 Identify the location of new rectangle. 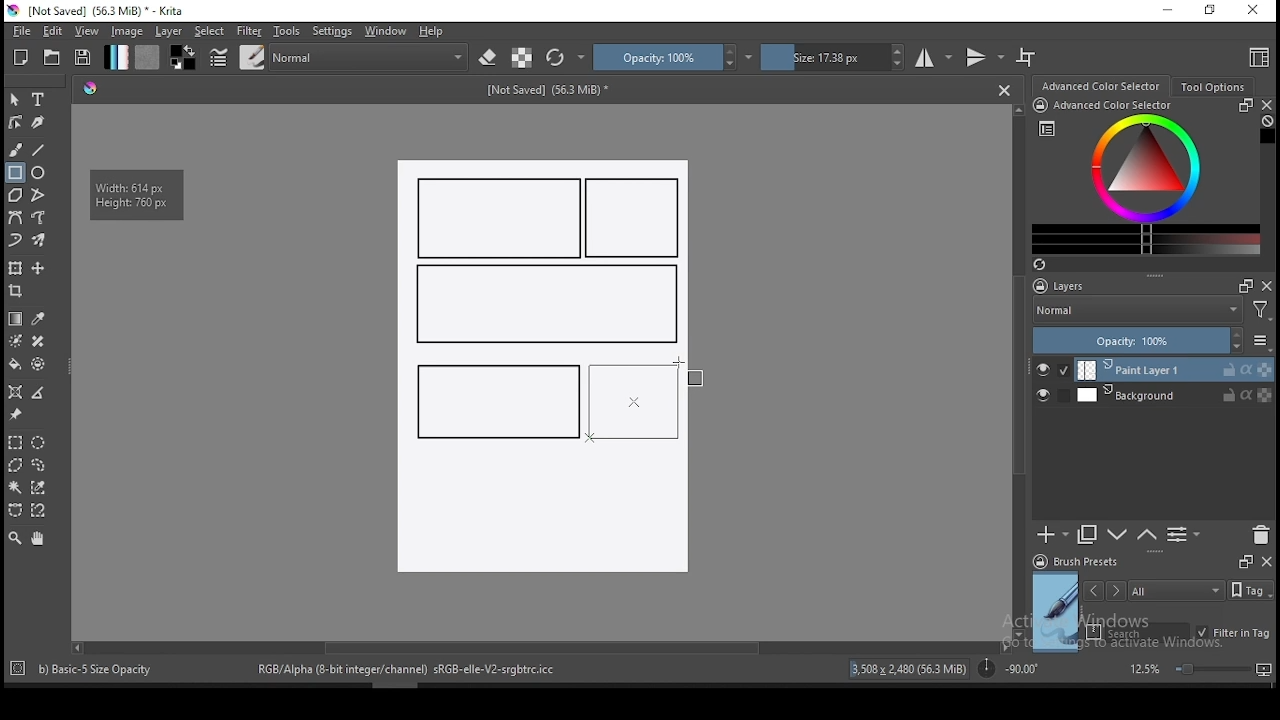
(500, 218).